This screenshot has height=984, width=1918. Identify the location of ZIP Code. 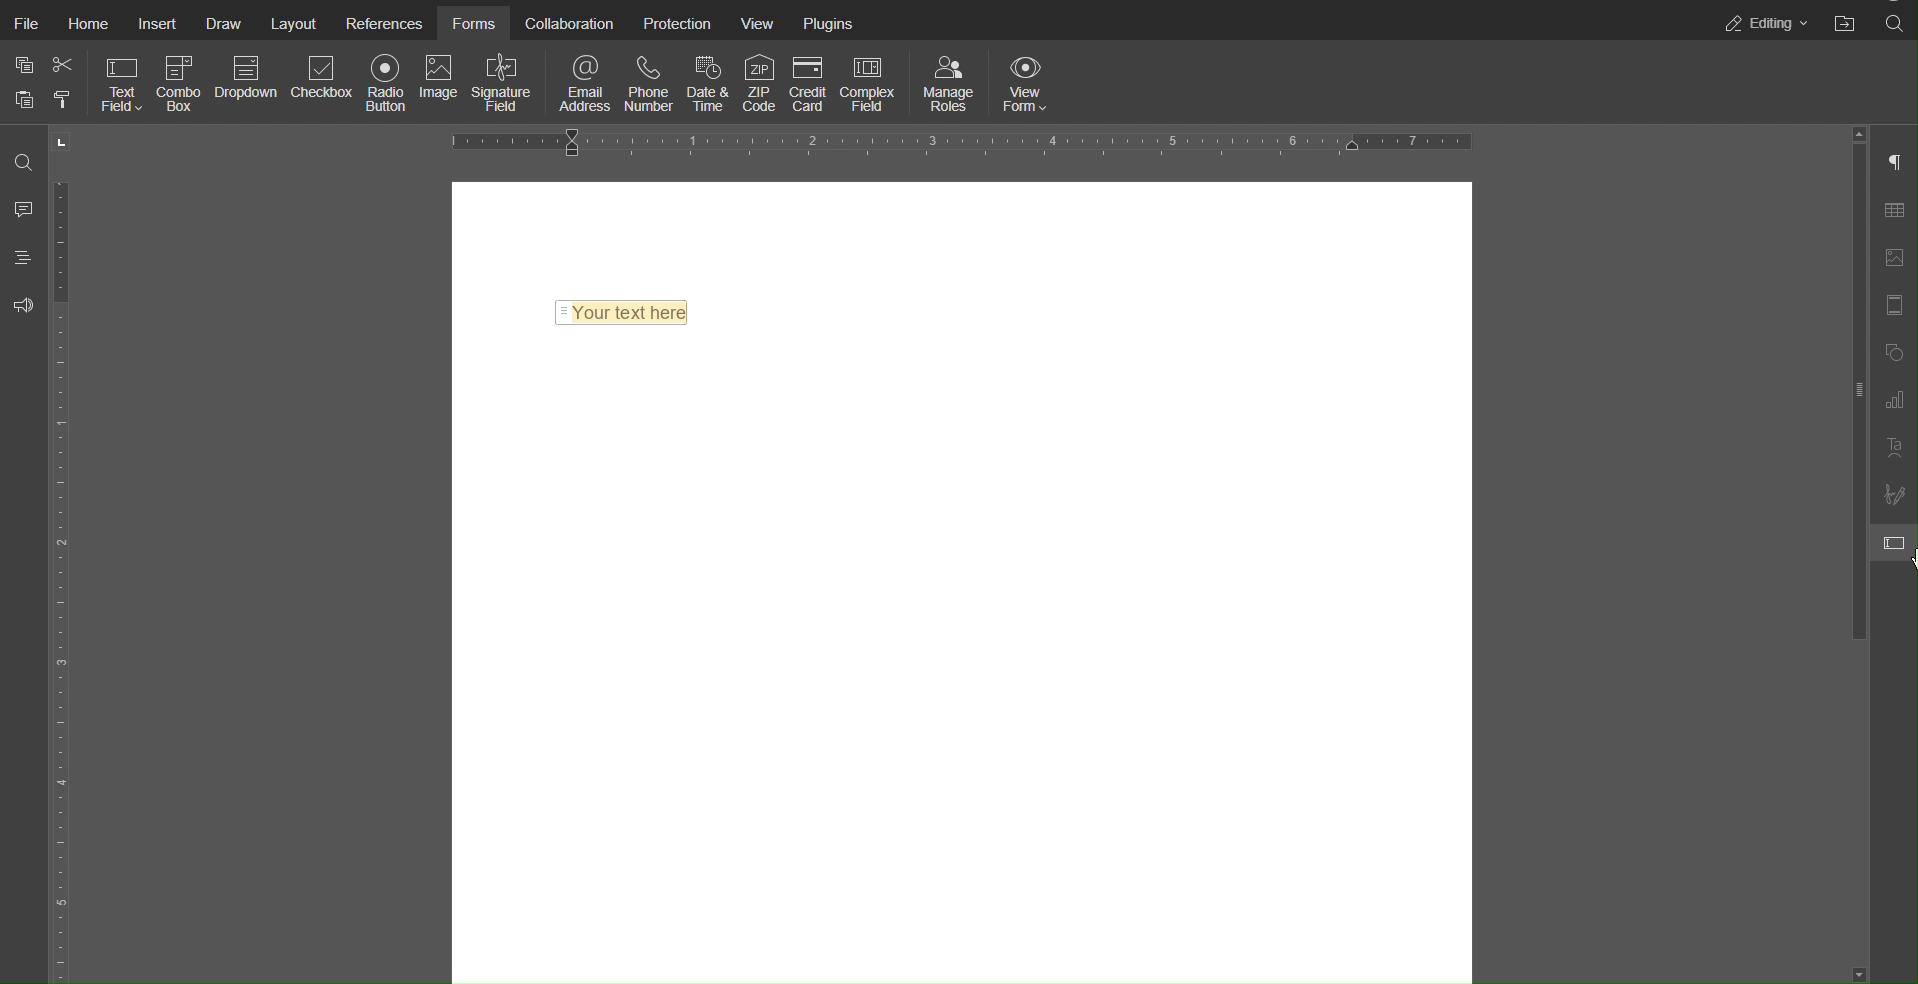
(759, 83).